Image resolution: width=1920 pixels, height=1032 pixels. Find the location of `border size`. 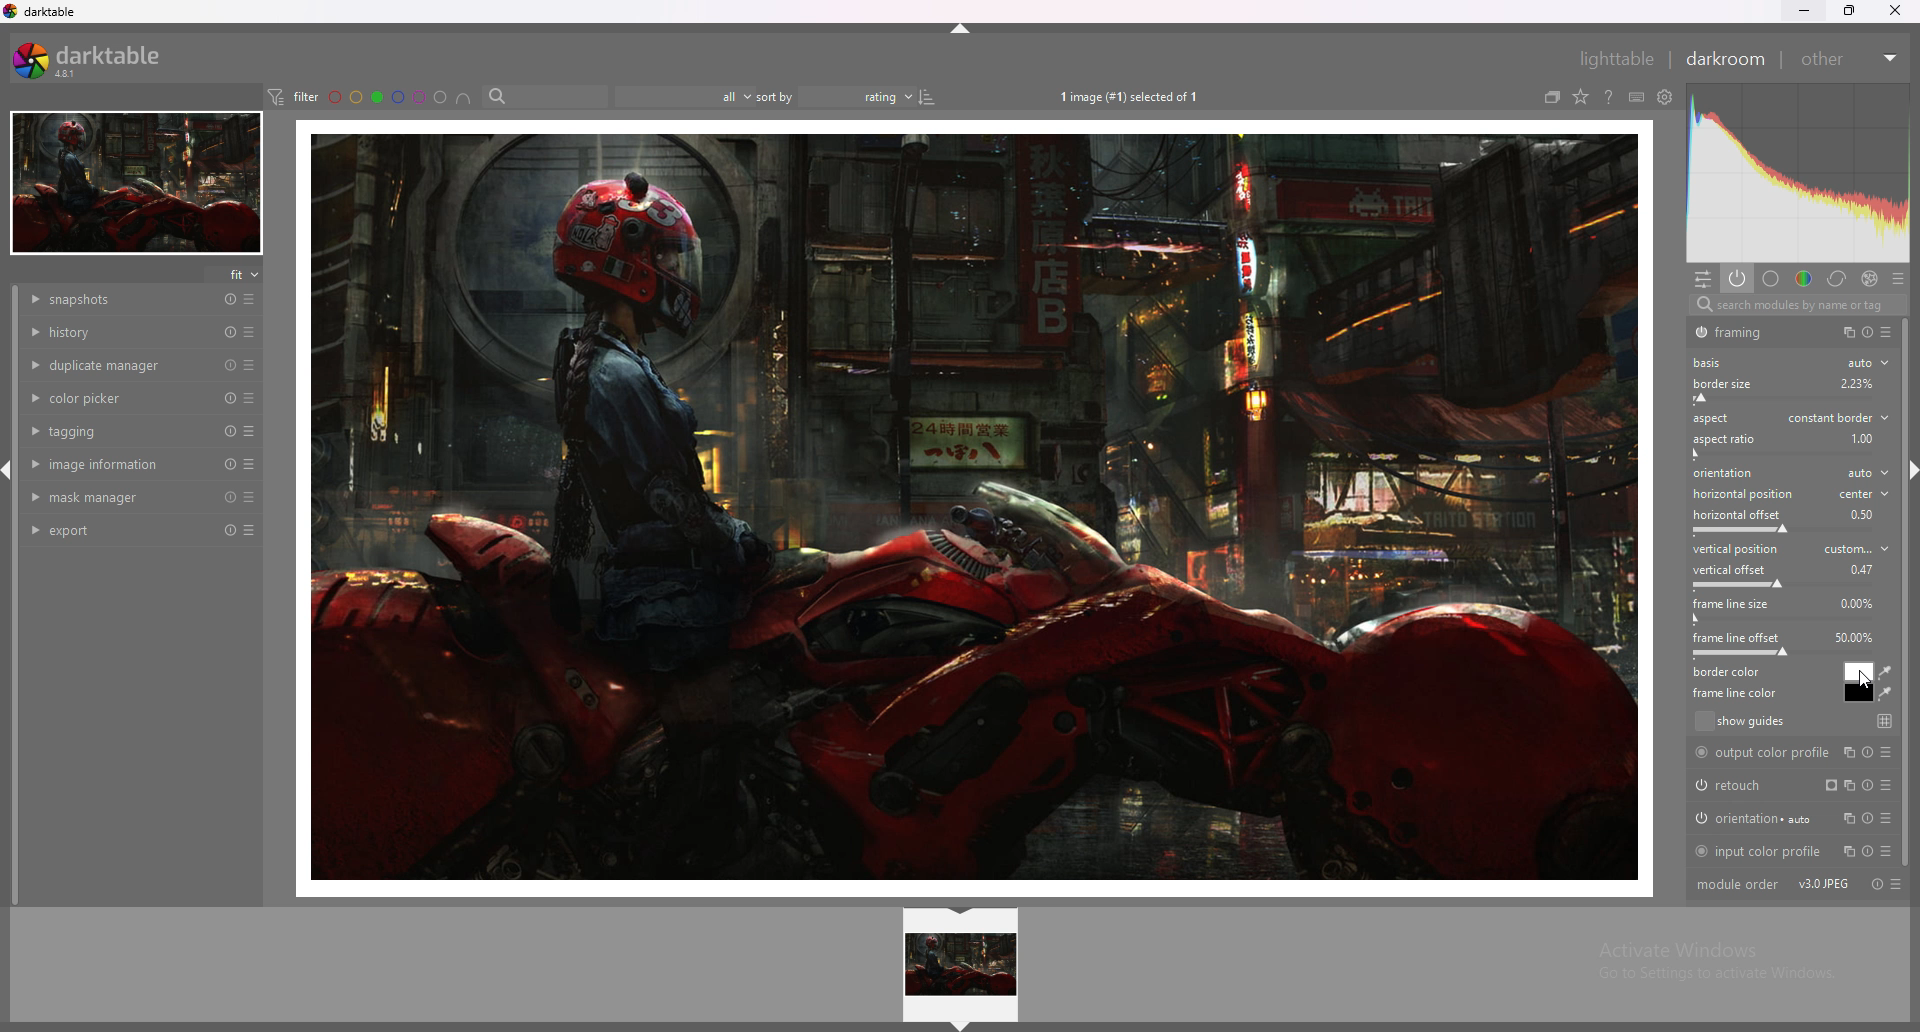

border size is located at coordinates (1751, 383).